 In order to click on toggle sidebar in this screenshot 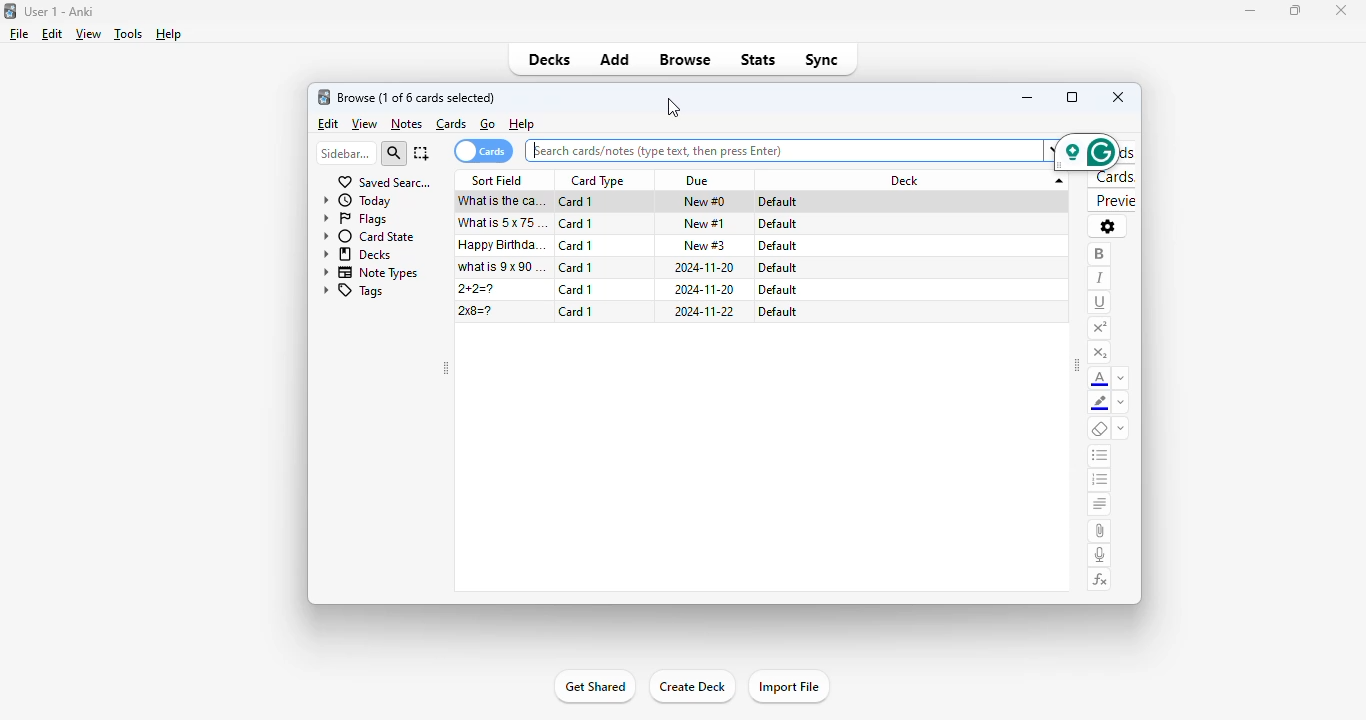, I will do `click(1077, 365)`.